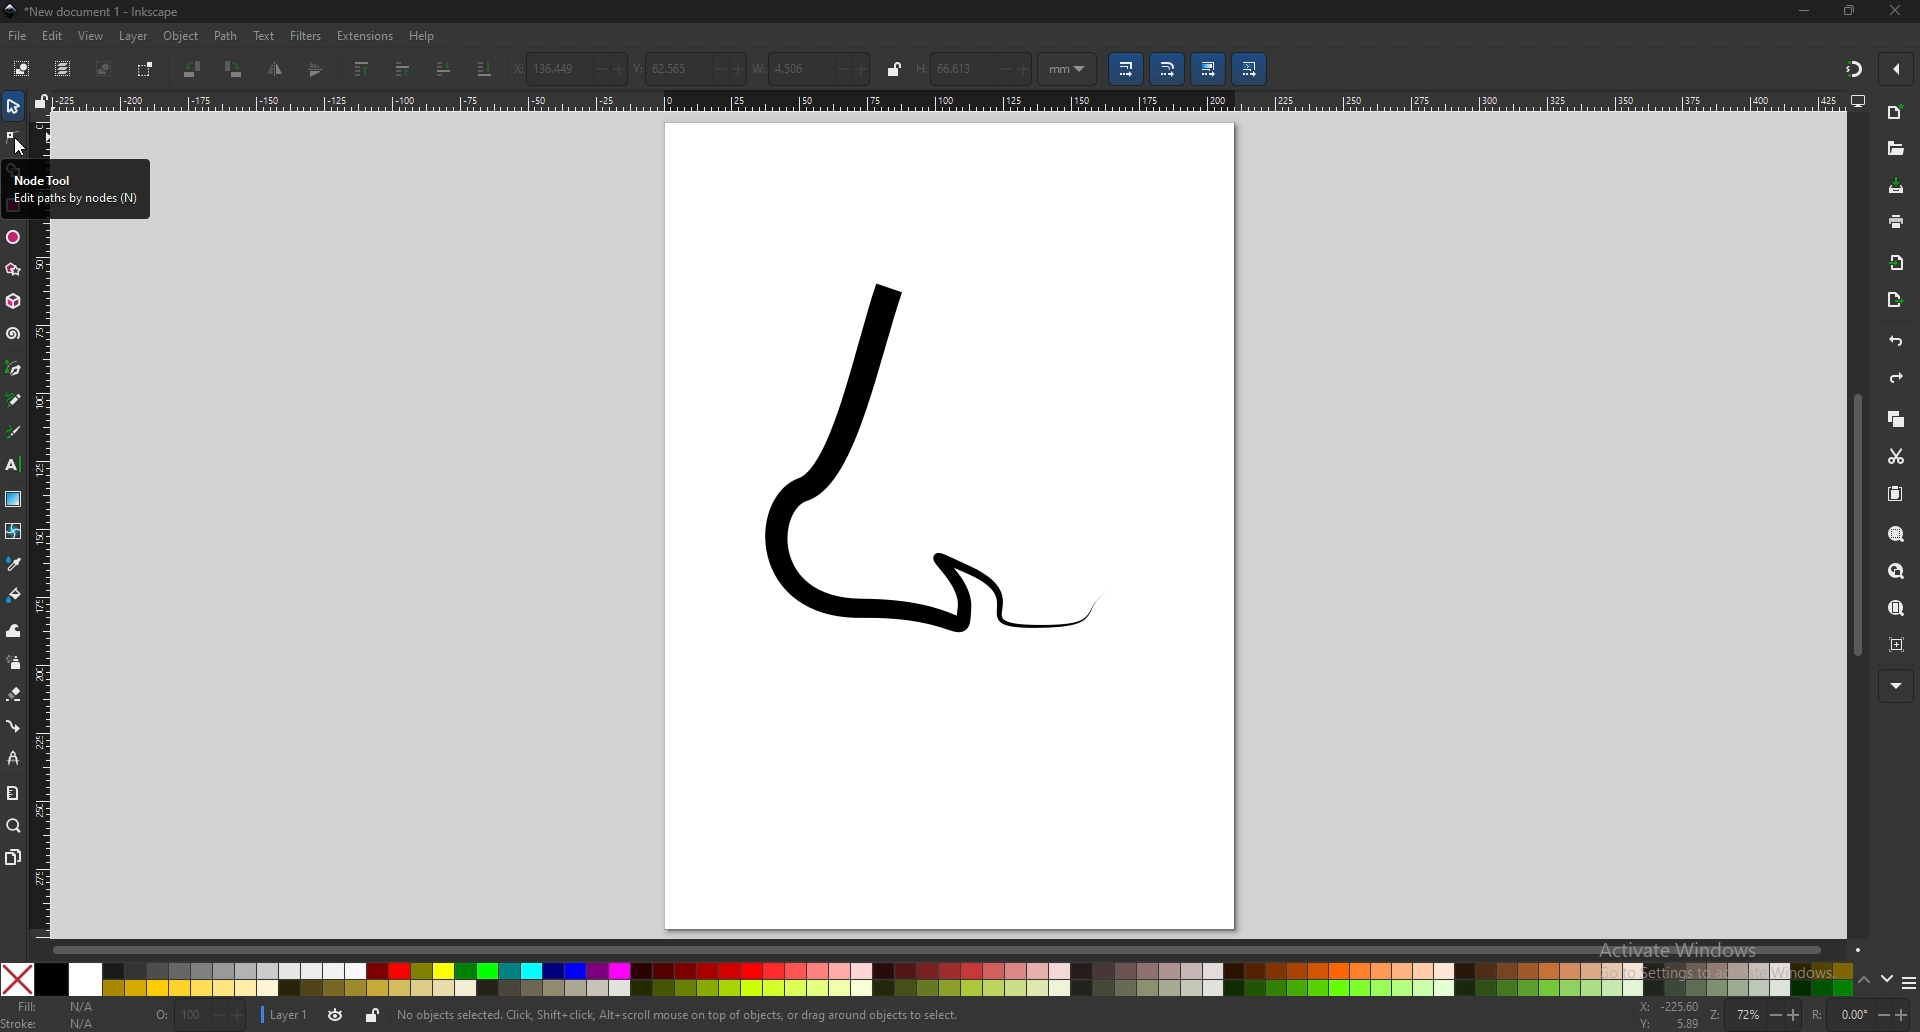 Image resolution: width=1920 pixels, height=1032 pixels. What do you see at coordinates (1894, 494) in the screenshot?
I see `paste` at bounding box center [1894, 494].